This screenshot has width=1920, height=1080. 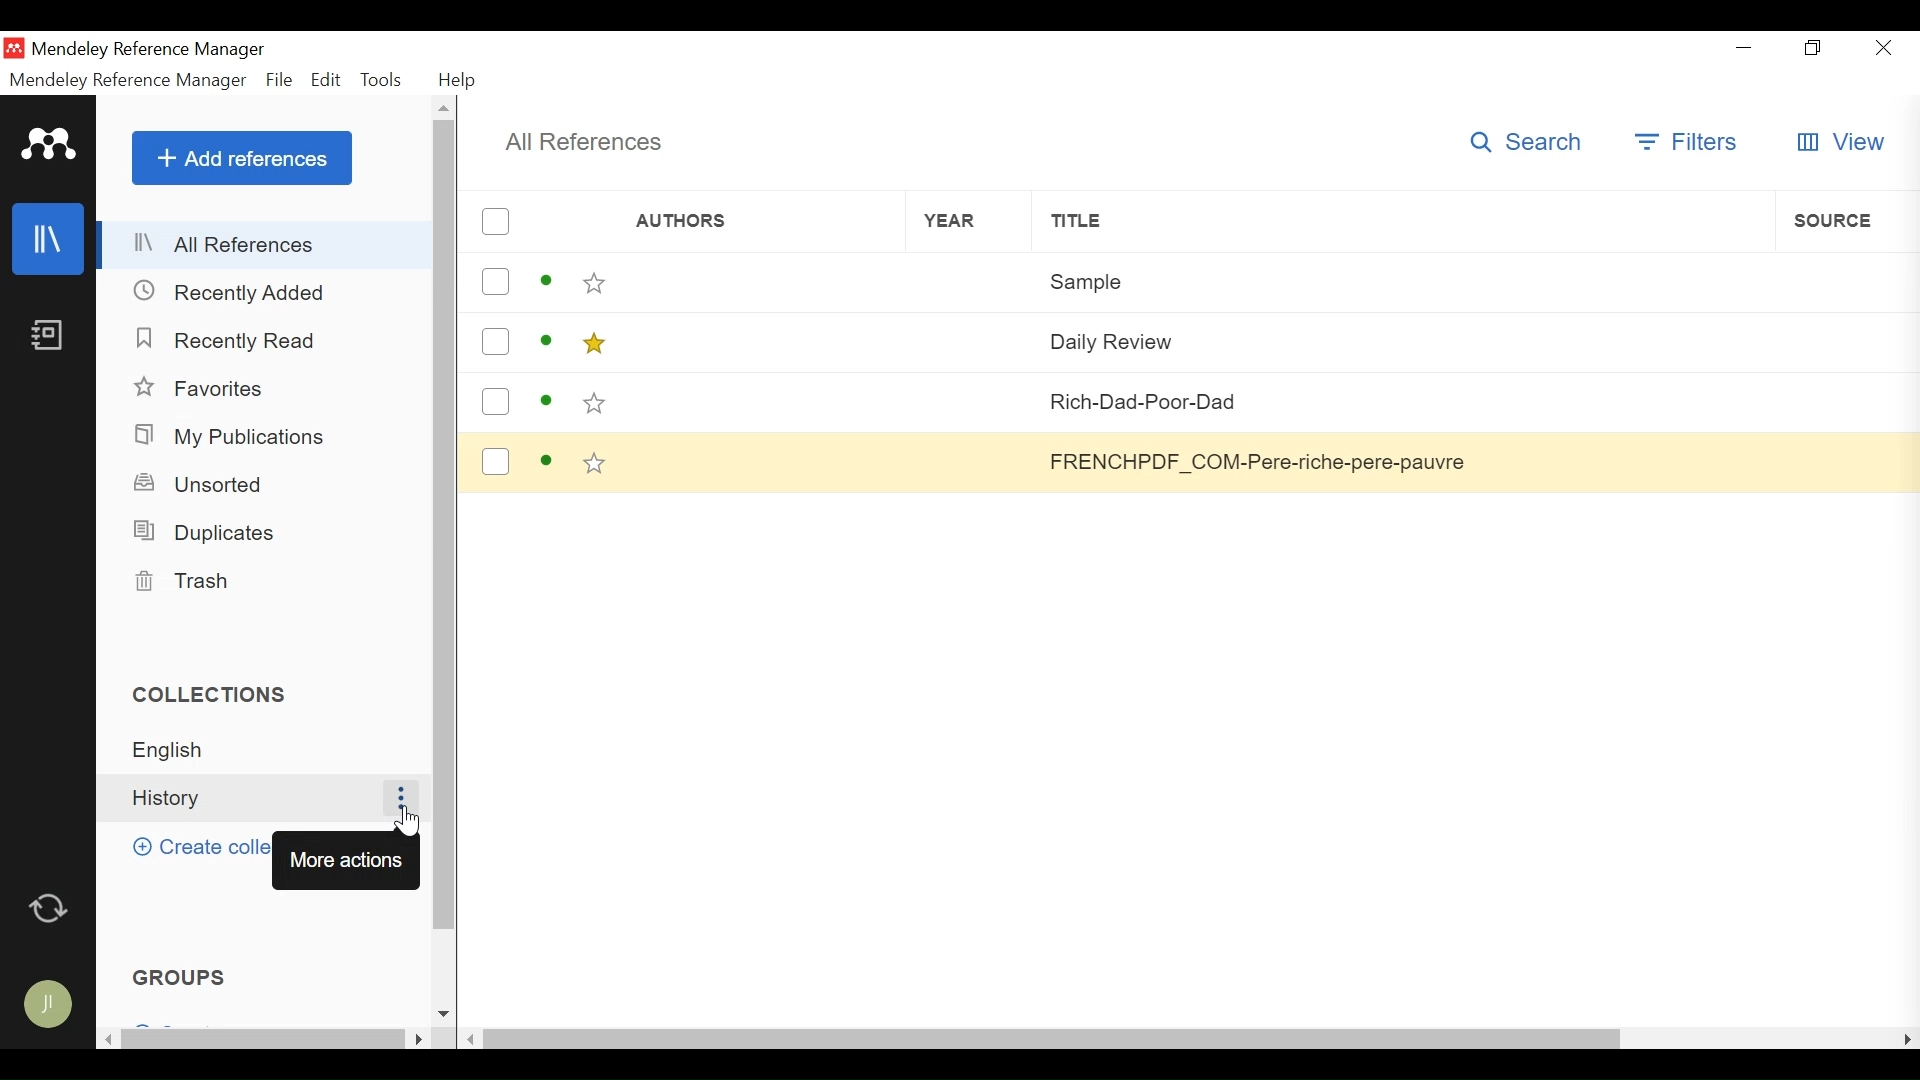 I want to click on (un)select, so click(x=495, y=282).